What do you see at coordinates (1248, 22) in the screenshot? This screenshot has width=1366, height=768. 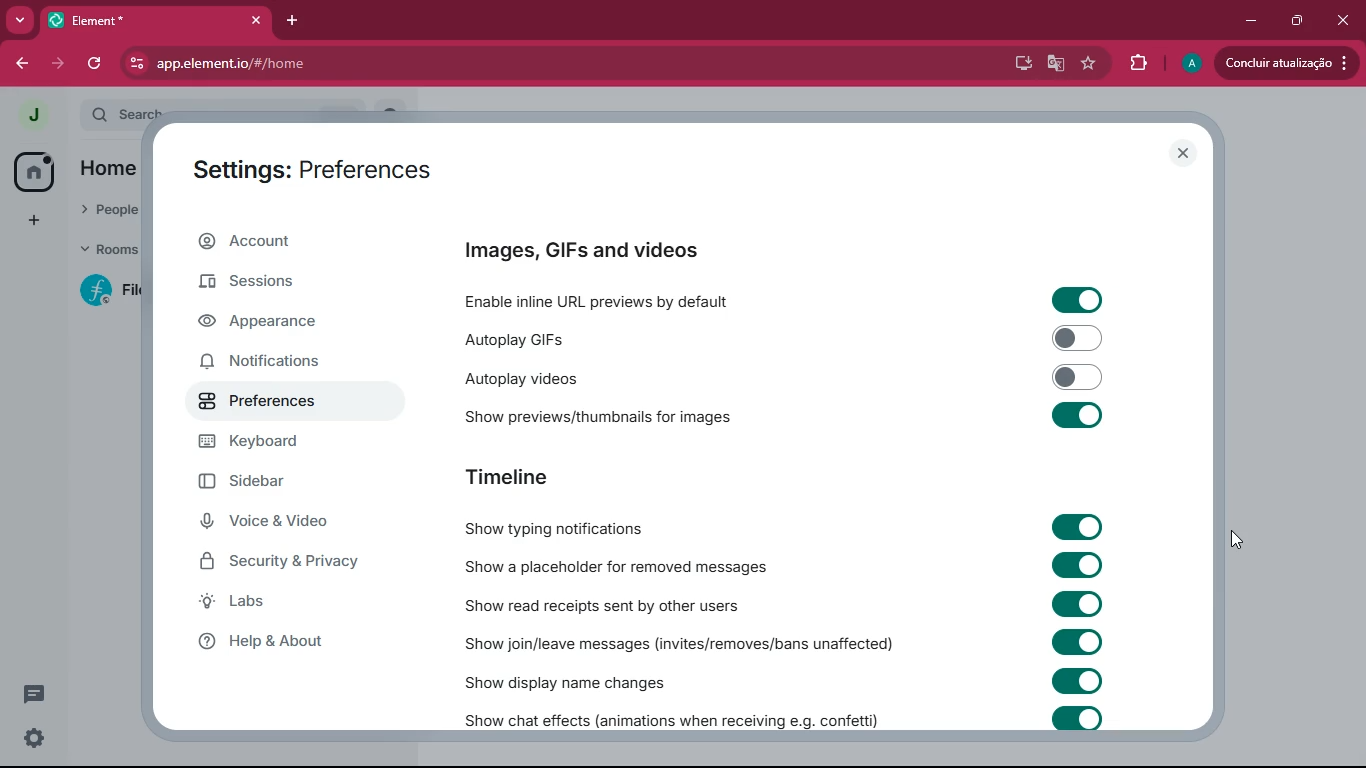 I see `minimize` at bounding box center [1248, 22].